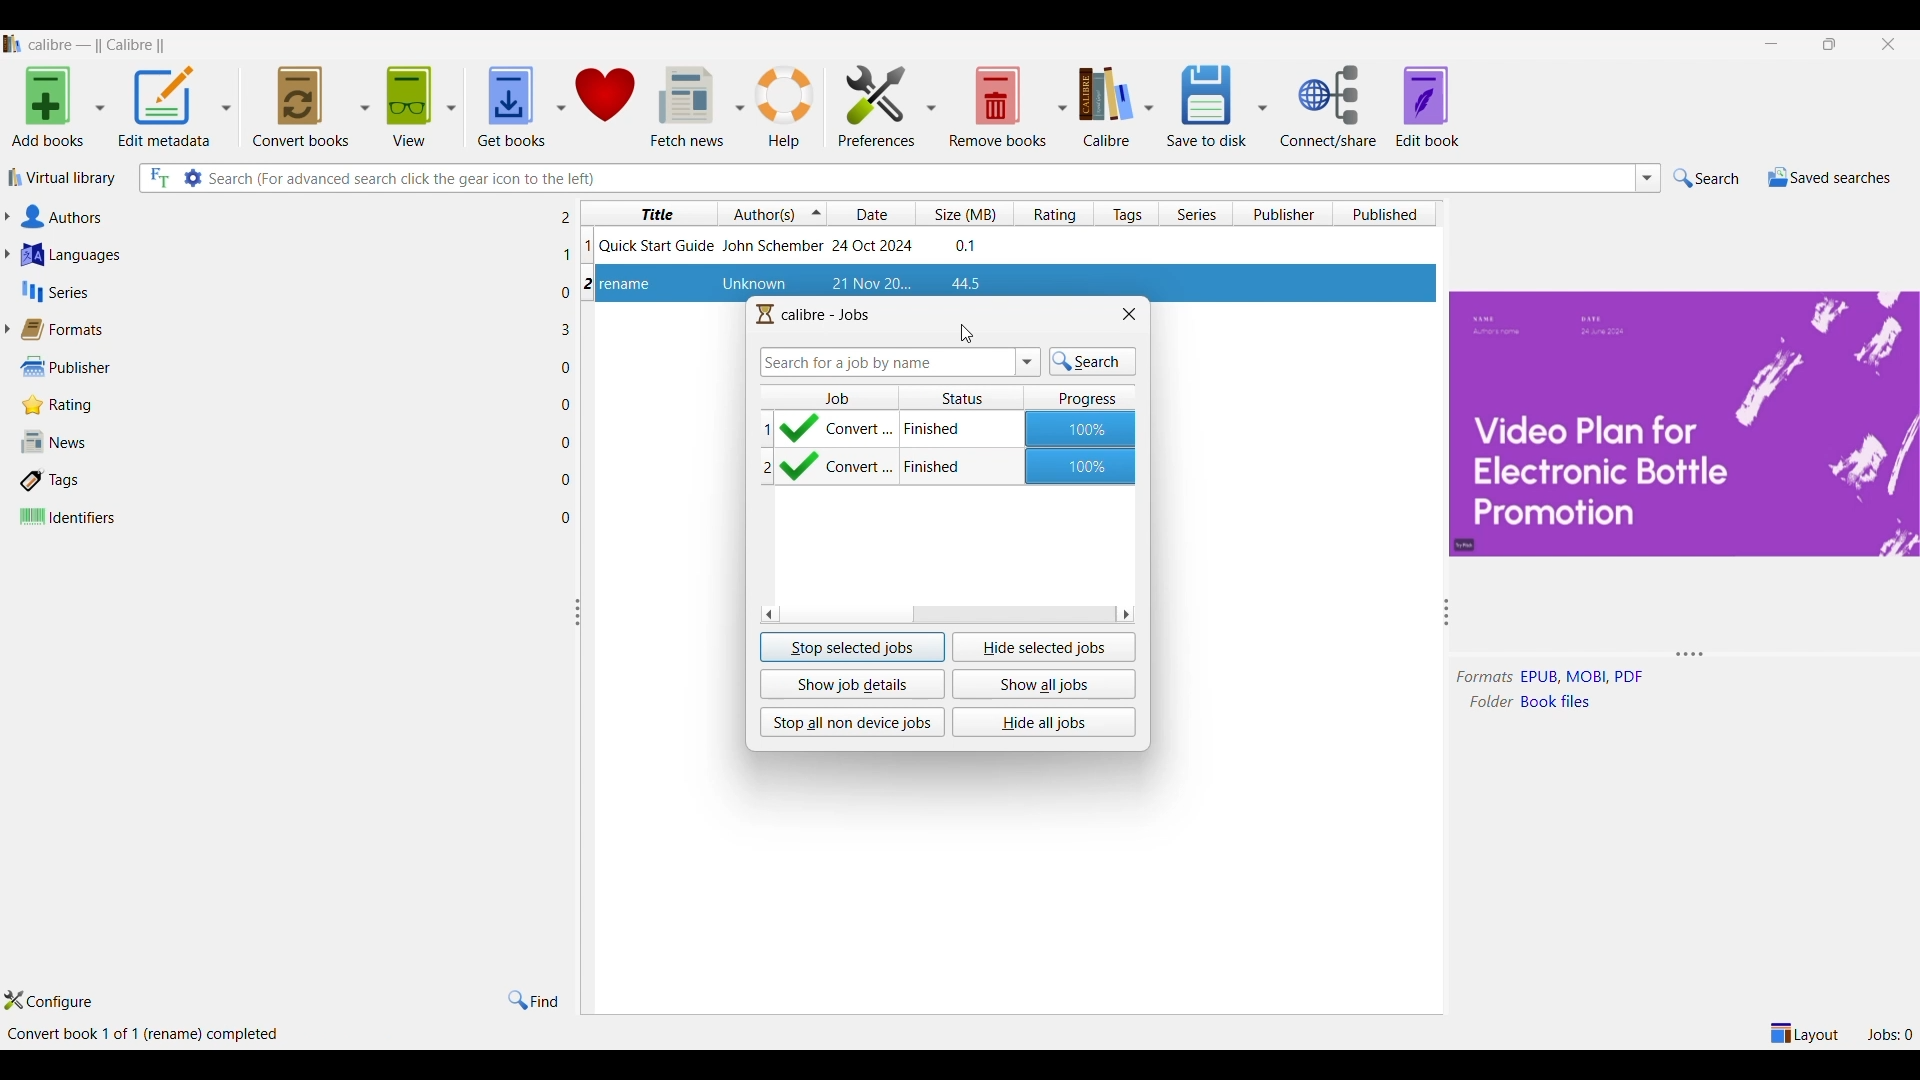 The height and width of the screenshot is (1080, 1920). What do you see at coordinates (853, 648) in the screenshot?
I see `Stop selected jobs` at bounding box center [853, 648].